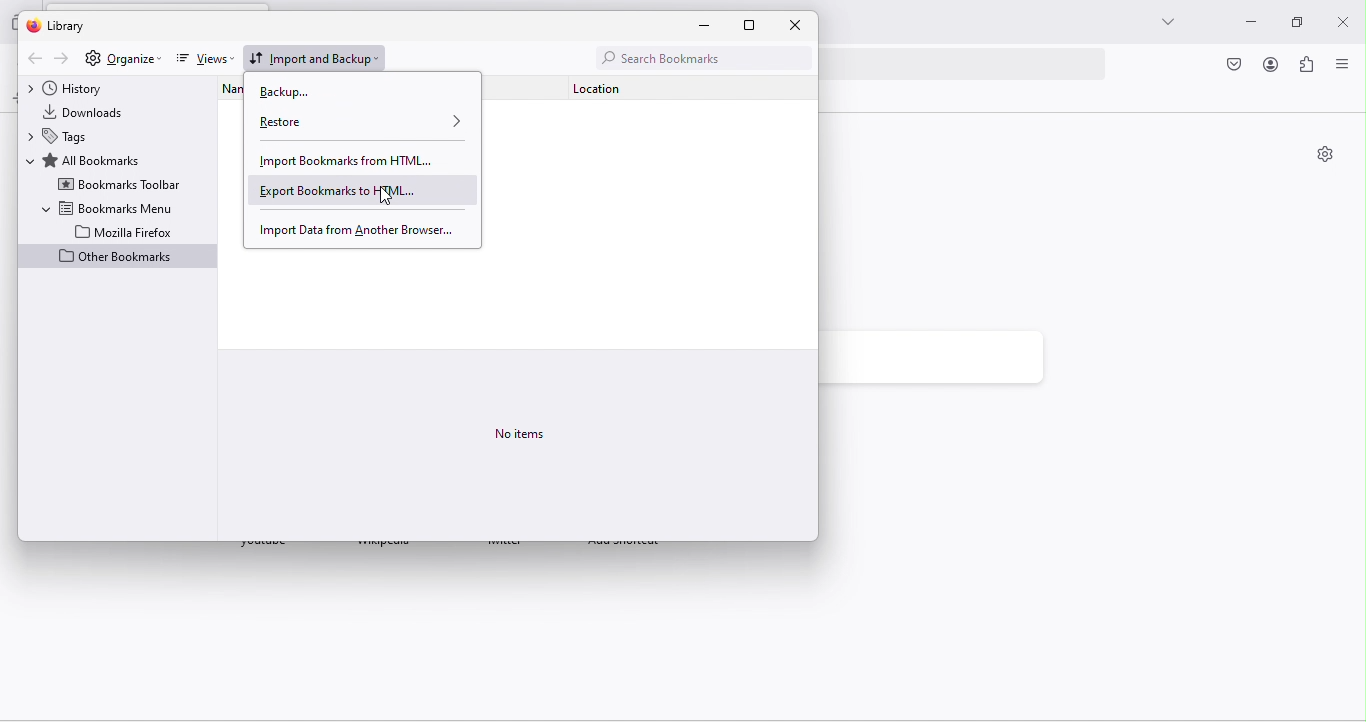 This screenshot has height=722, width=1366. Describe the element at coordinates (360, 190) in the screenshot. I see `export bookmarks to HTML` at that location.